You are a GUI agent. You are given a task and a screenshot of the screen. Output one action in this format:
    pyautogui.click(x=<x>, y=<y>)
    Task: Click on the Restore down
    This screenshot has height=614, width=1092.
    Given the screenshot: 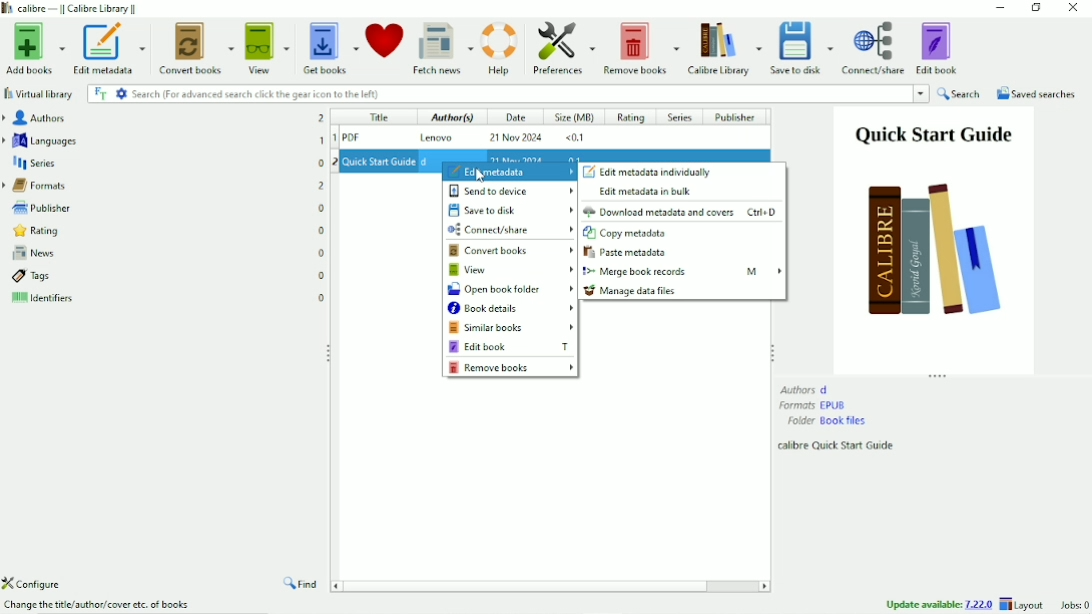 What is the action you would take?
    pyautogui.click(x=1035, y=9)
    